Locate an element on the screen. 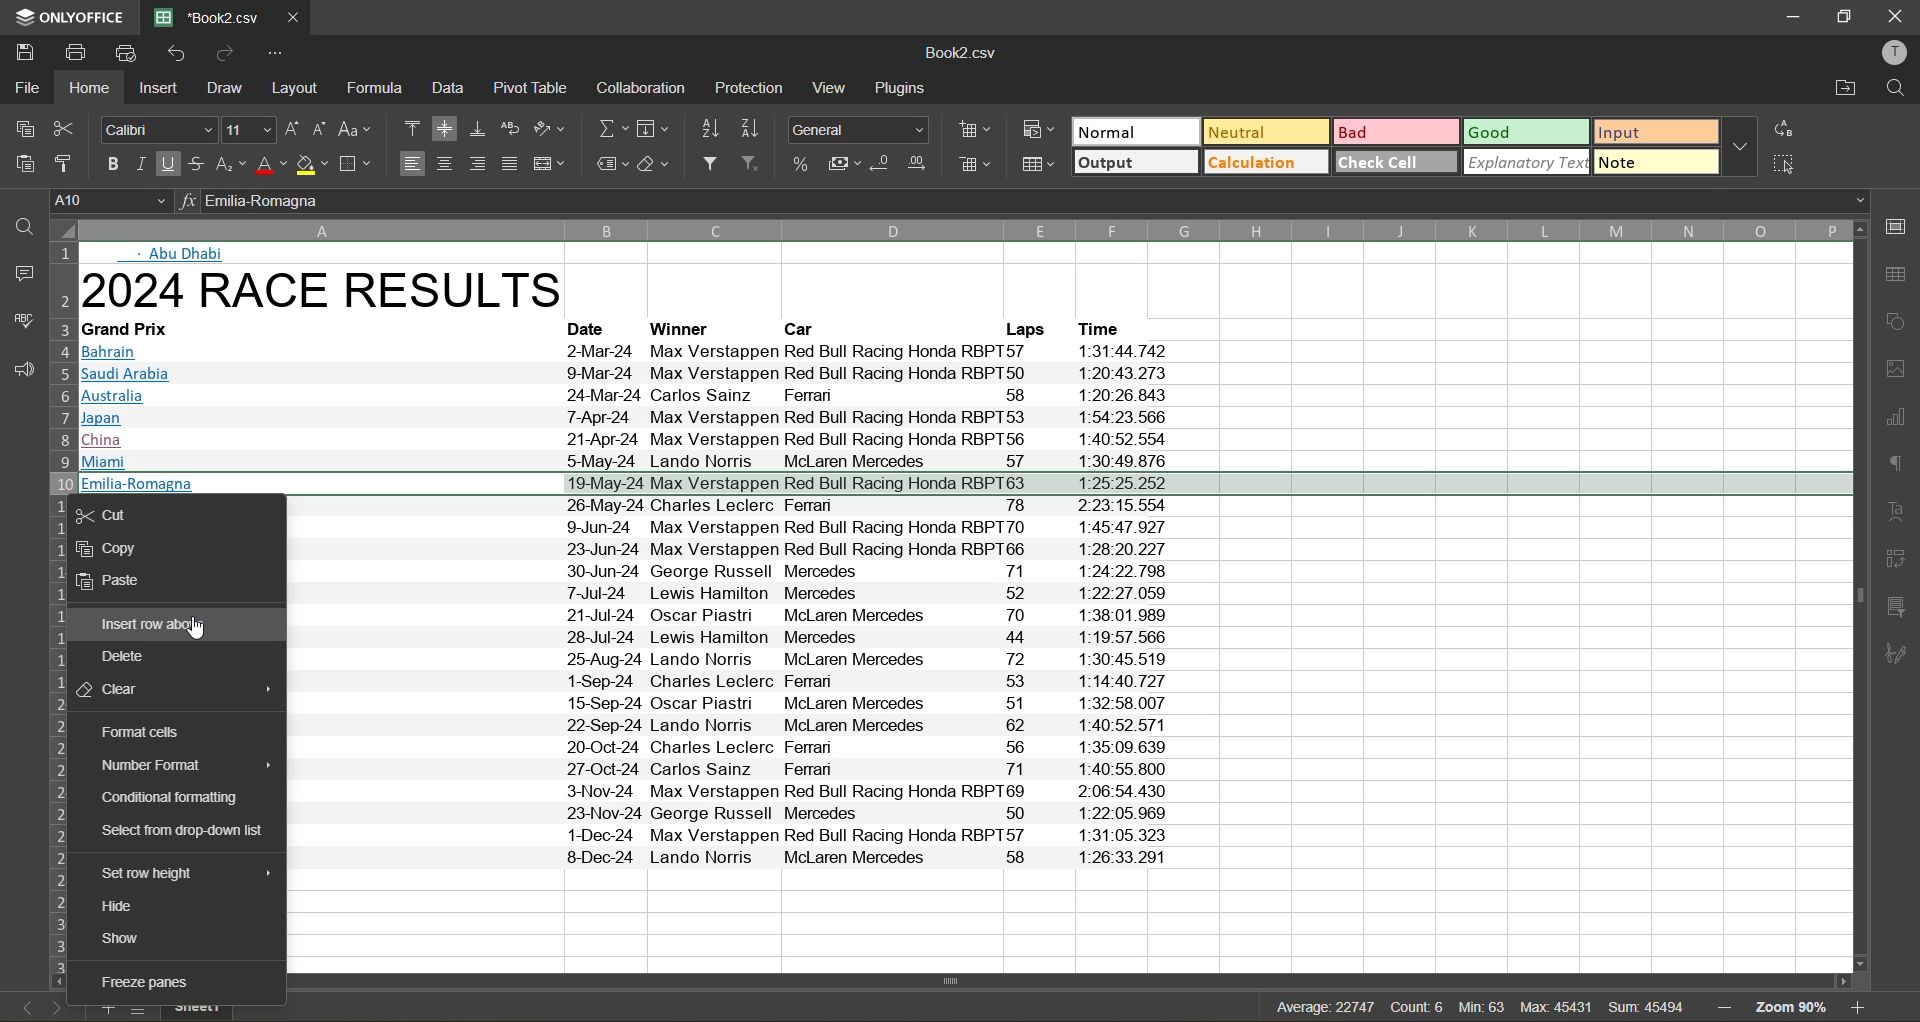 The image size is (1920, 1022). conditional formatting is located at coordinates (1038, 131).